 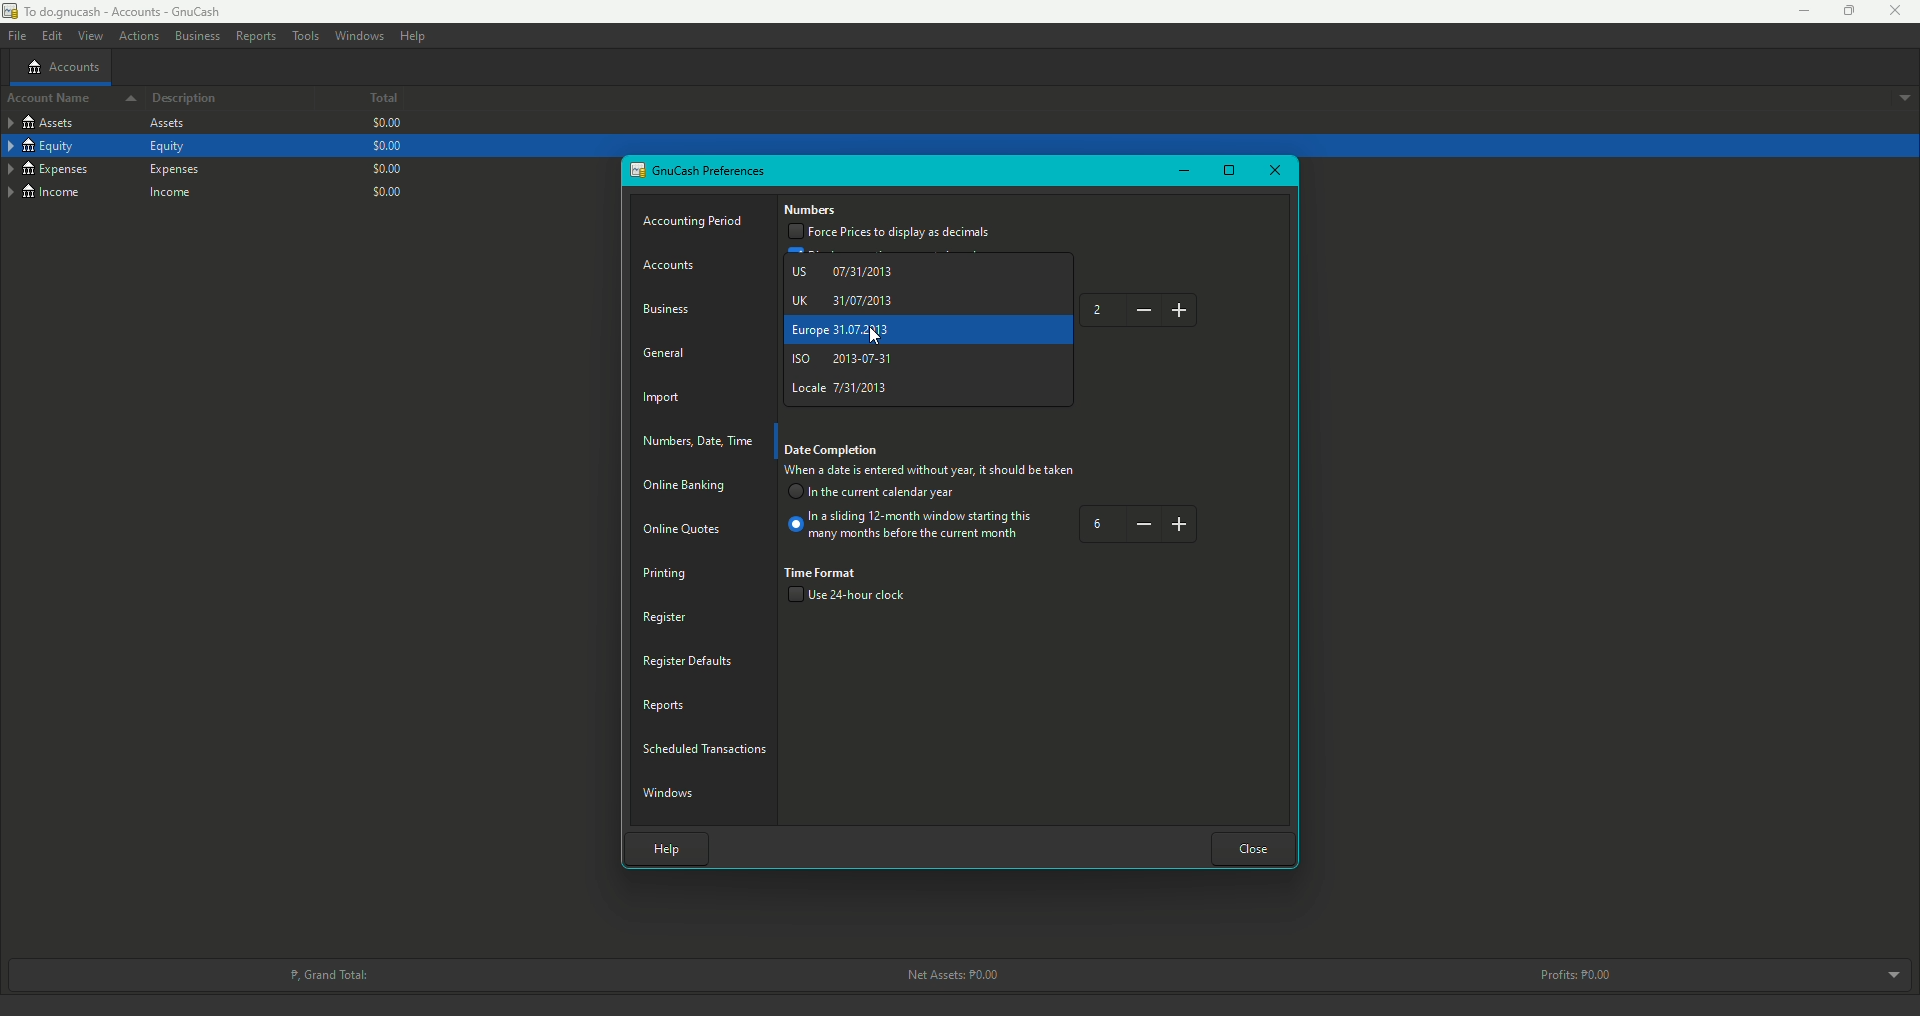 What do you see at coordinates (138, 37) in the screenshot?
I see `Actions` at bounding box center [138, 37].